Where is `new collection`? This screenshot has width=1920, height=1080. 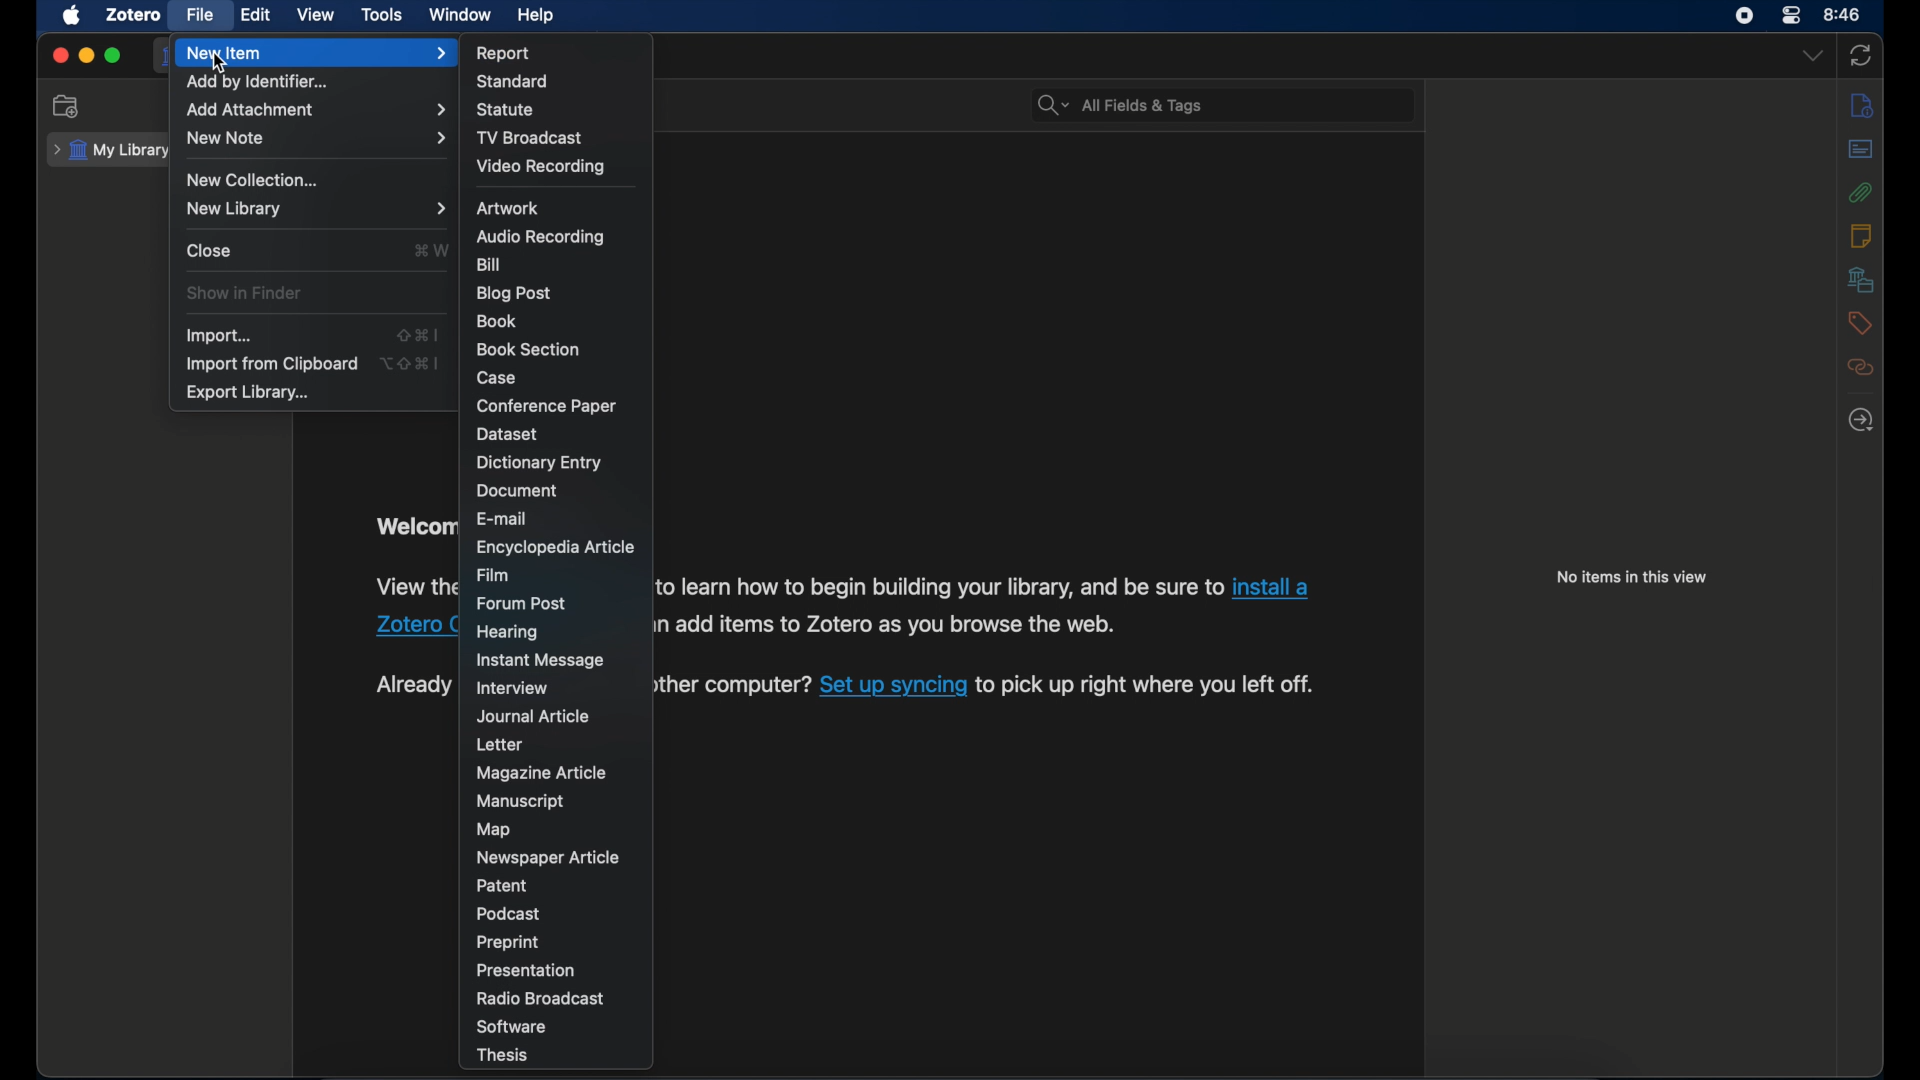 new collection is located at coordinates (68, 107).